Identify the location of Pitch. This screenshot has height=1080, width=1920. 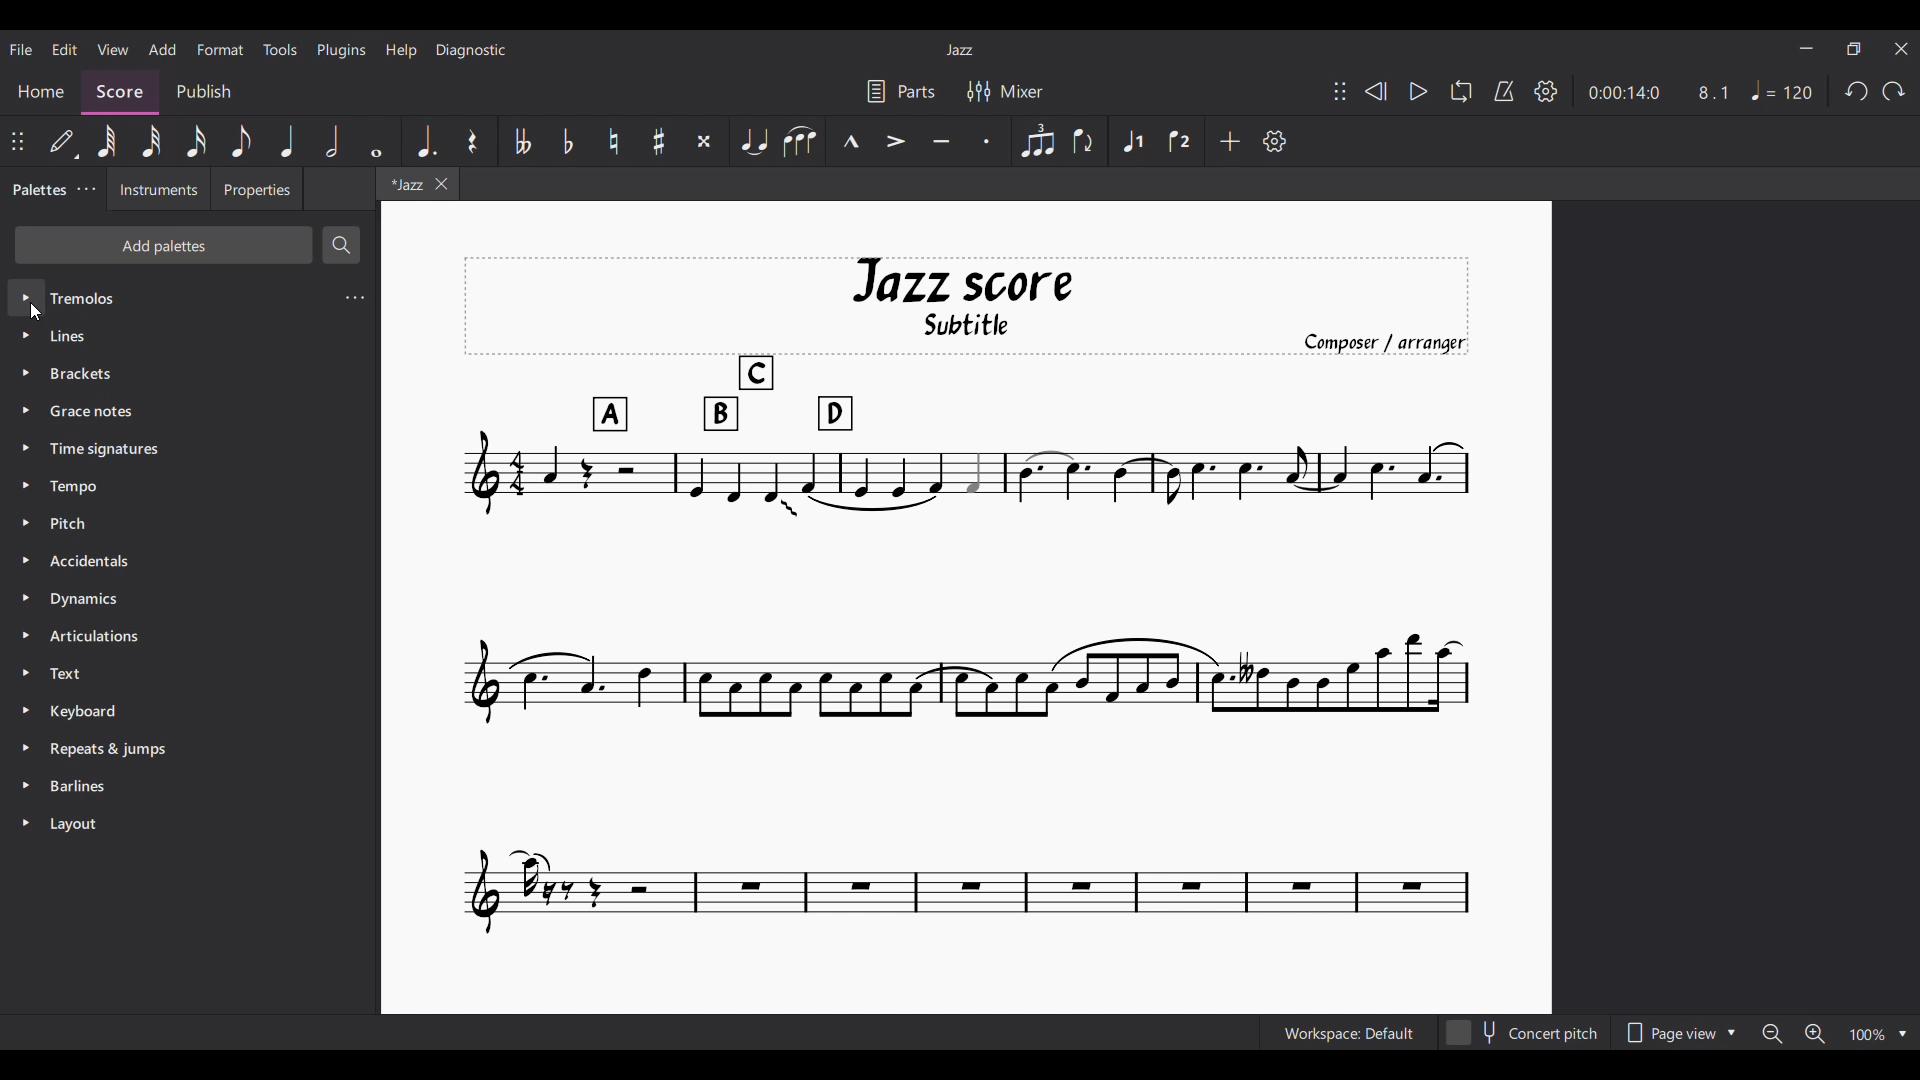
(188, 524).